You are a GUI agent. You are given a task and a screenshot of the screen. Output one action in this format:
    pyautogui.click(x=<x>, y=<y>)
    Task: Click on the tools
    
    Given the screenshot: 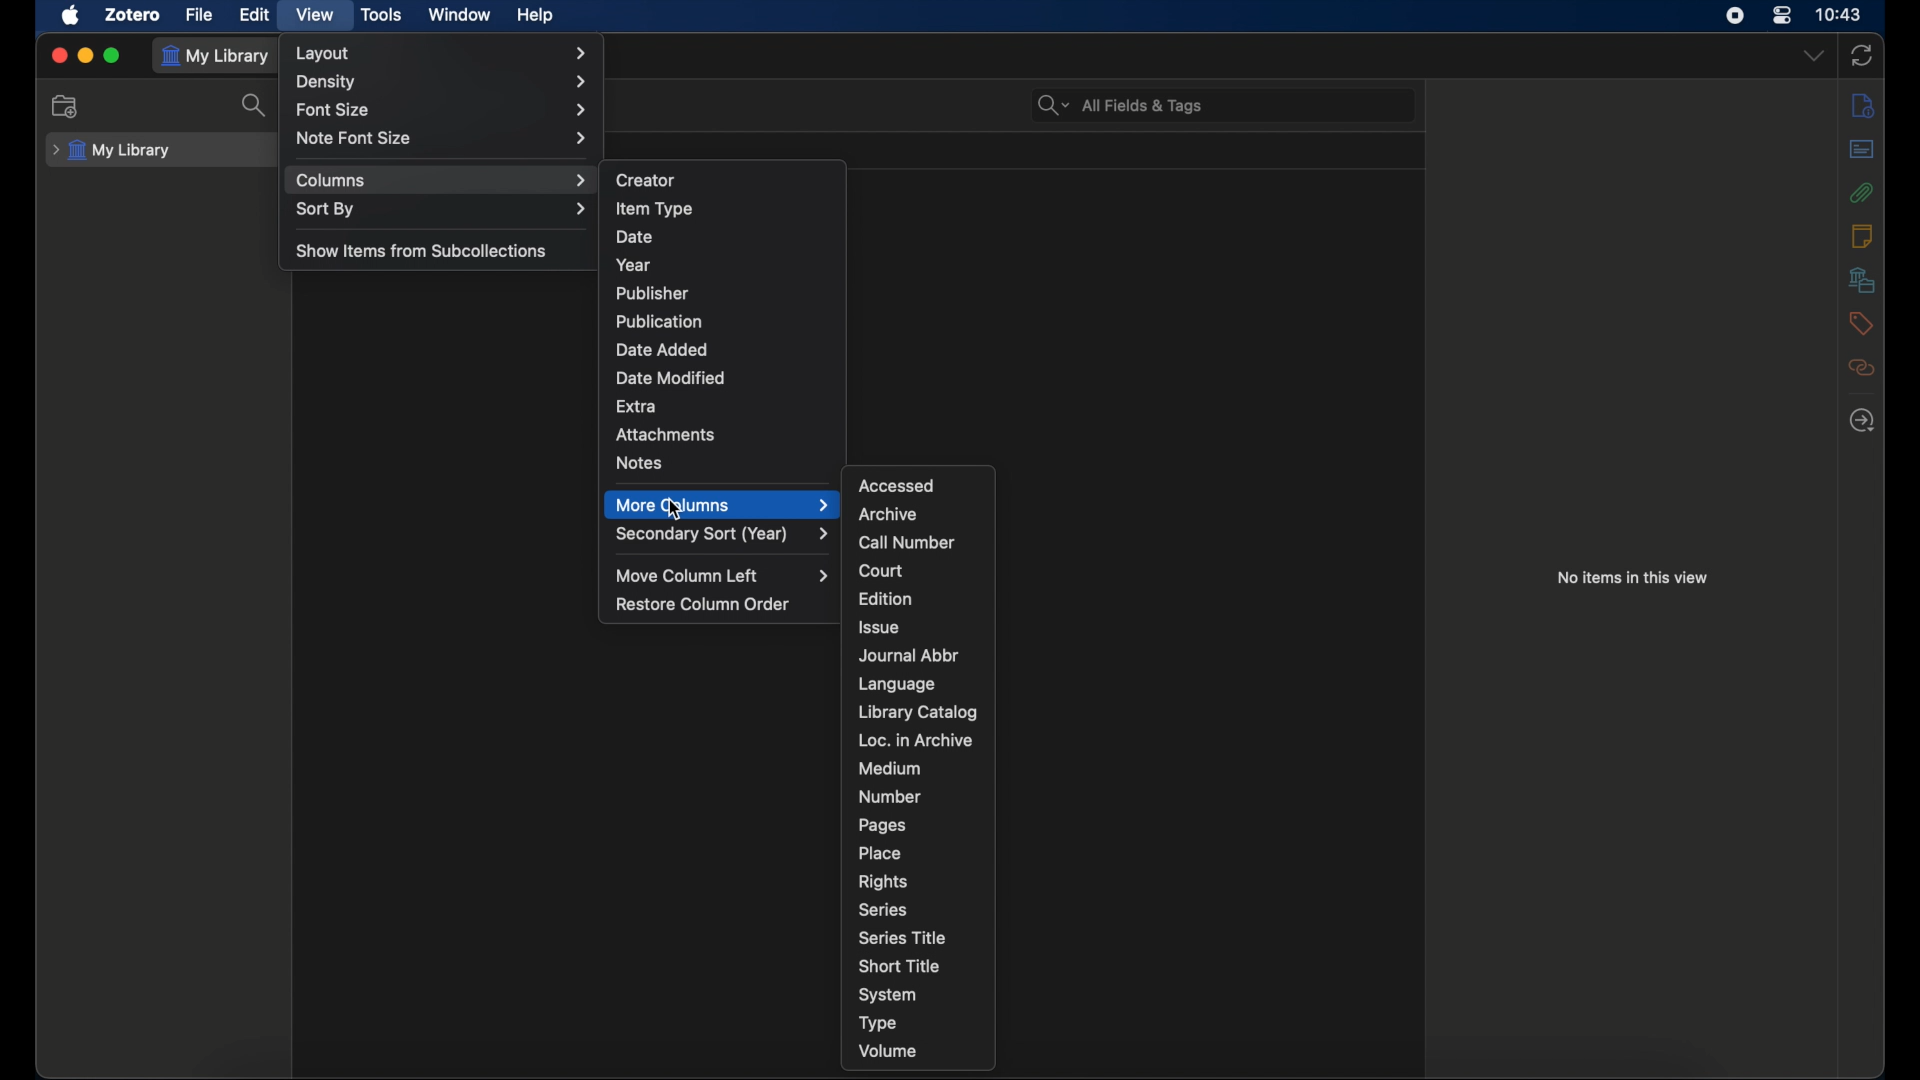 What is the action you would take?
    pyautogui.click(x=383, y=14)
    